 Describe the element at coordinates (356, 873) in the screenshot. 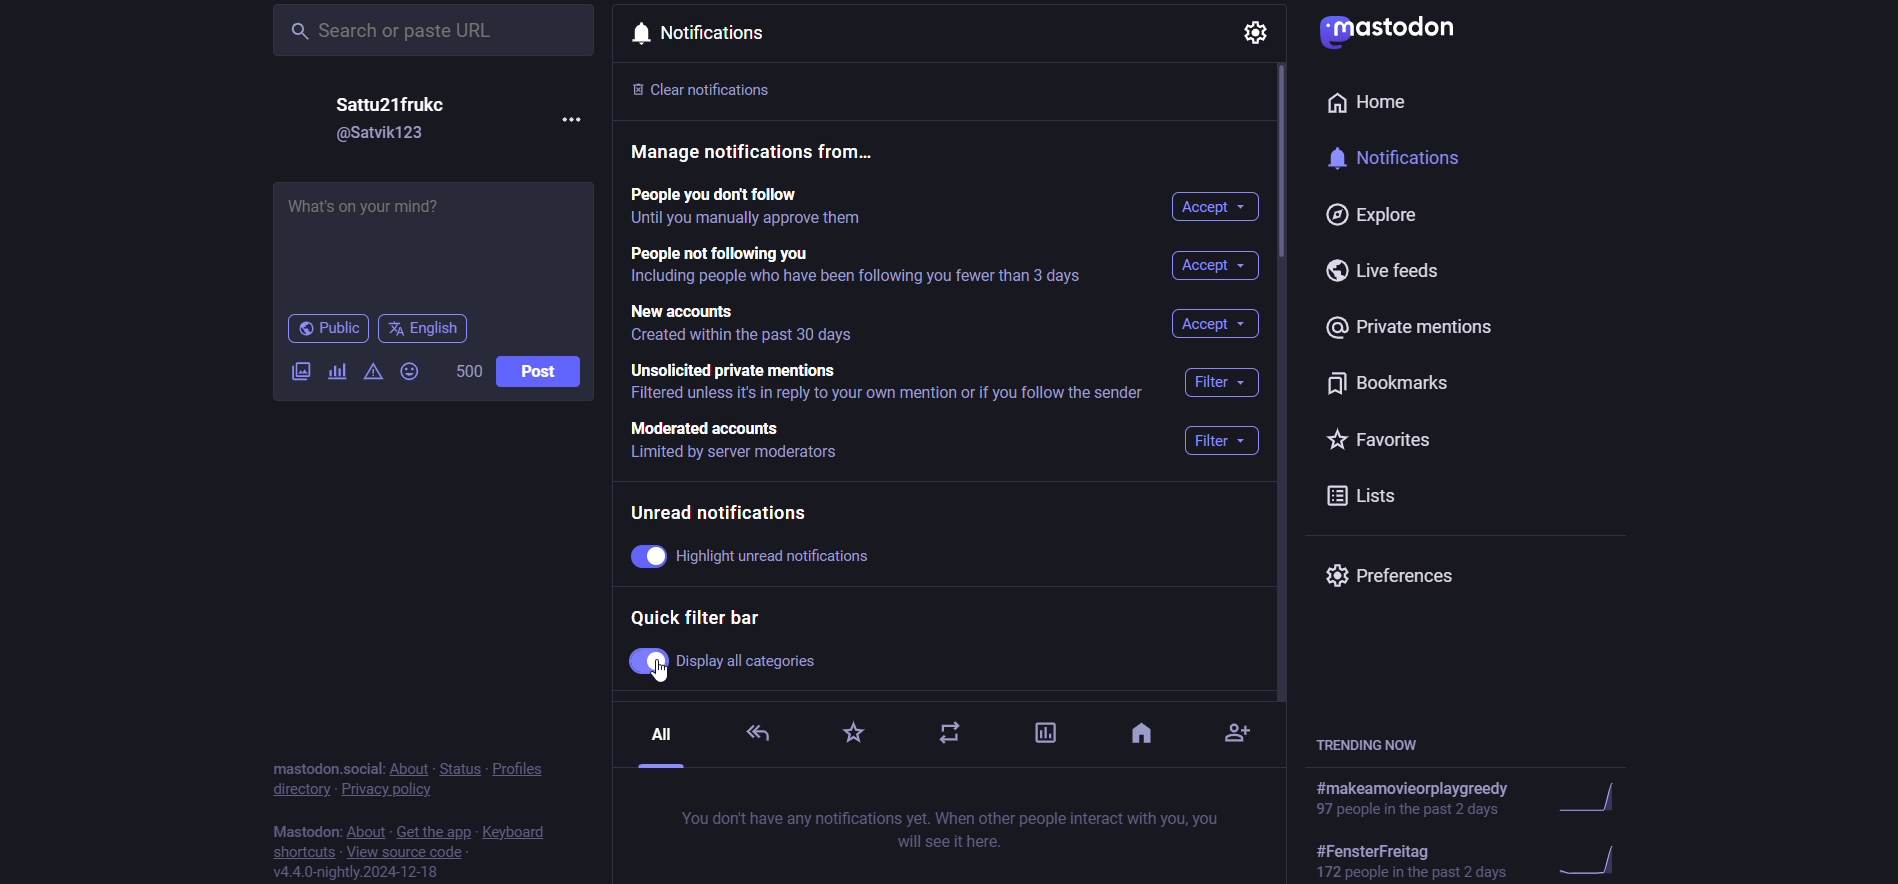

I see `version` at that location.